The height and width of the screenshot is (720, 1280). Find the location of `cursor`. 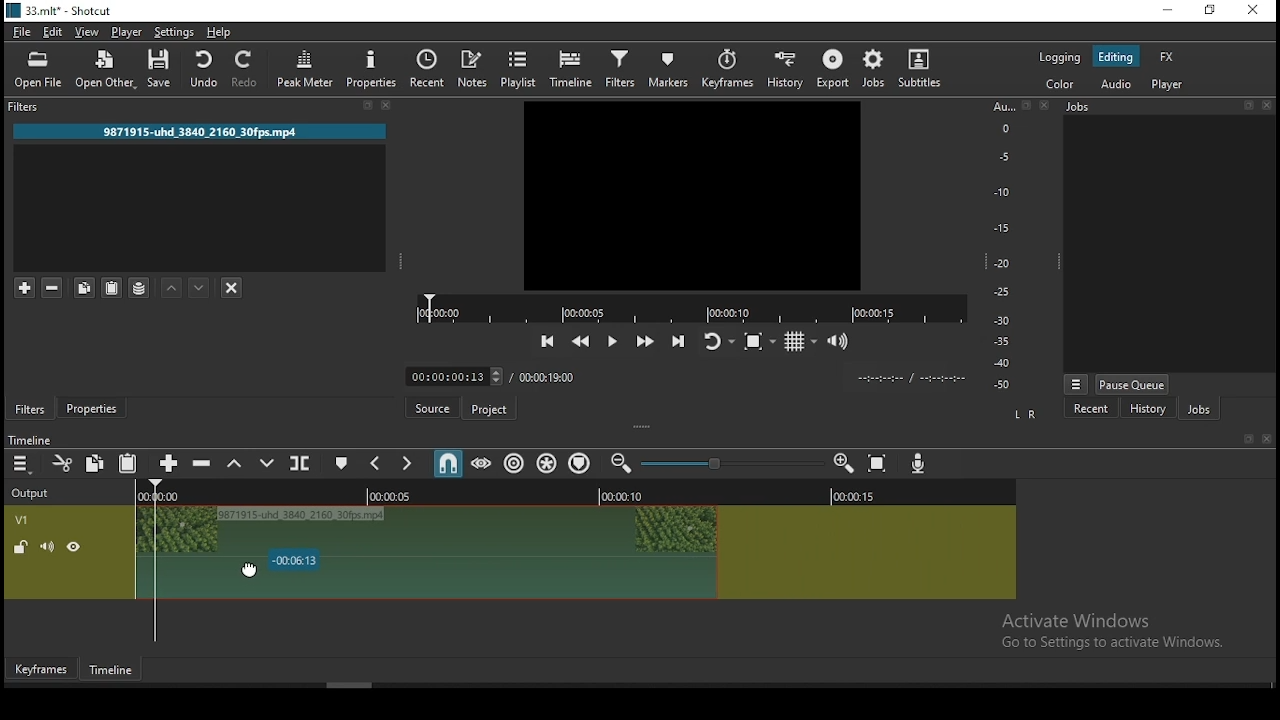

cursor is located at coordinates (250, 571).